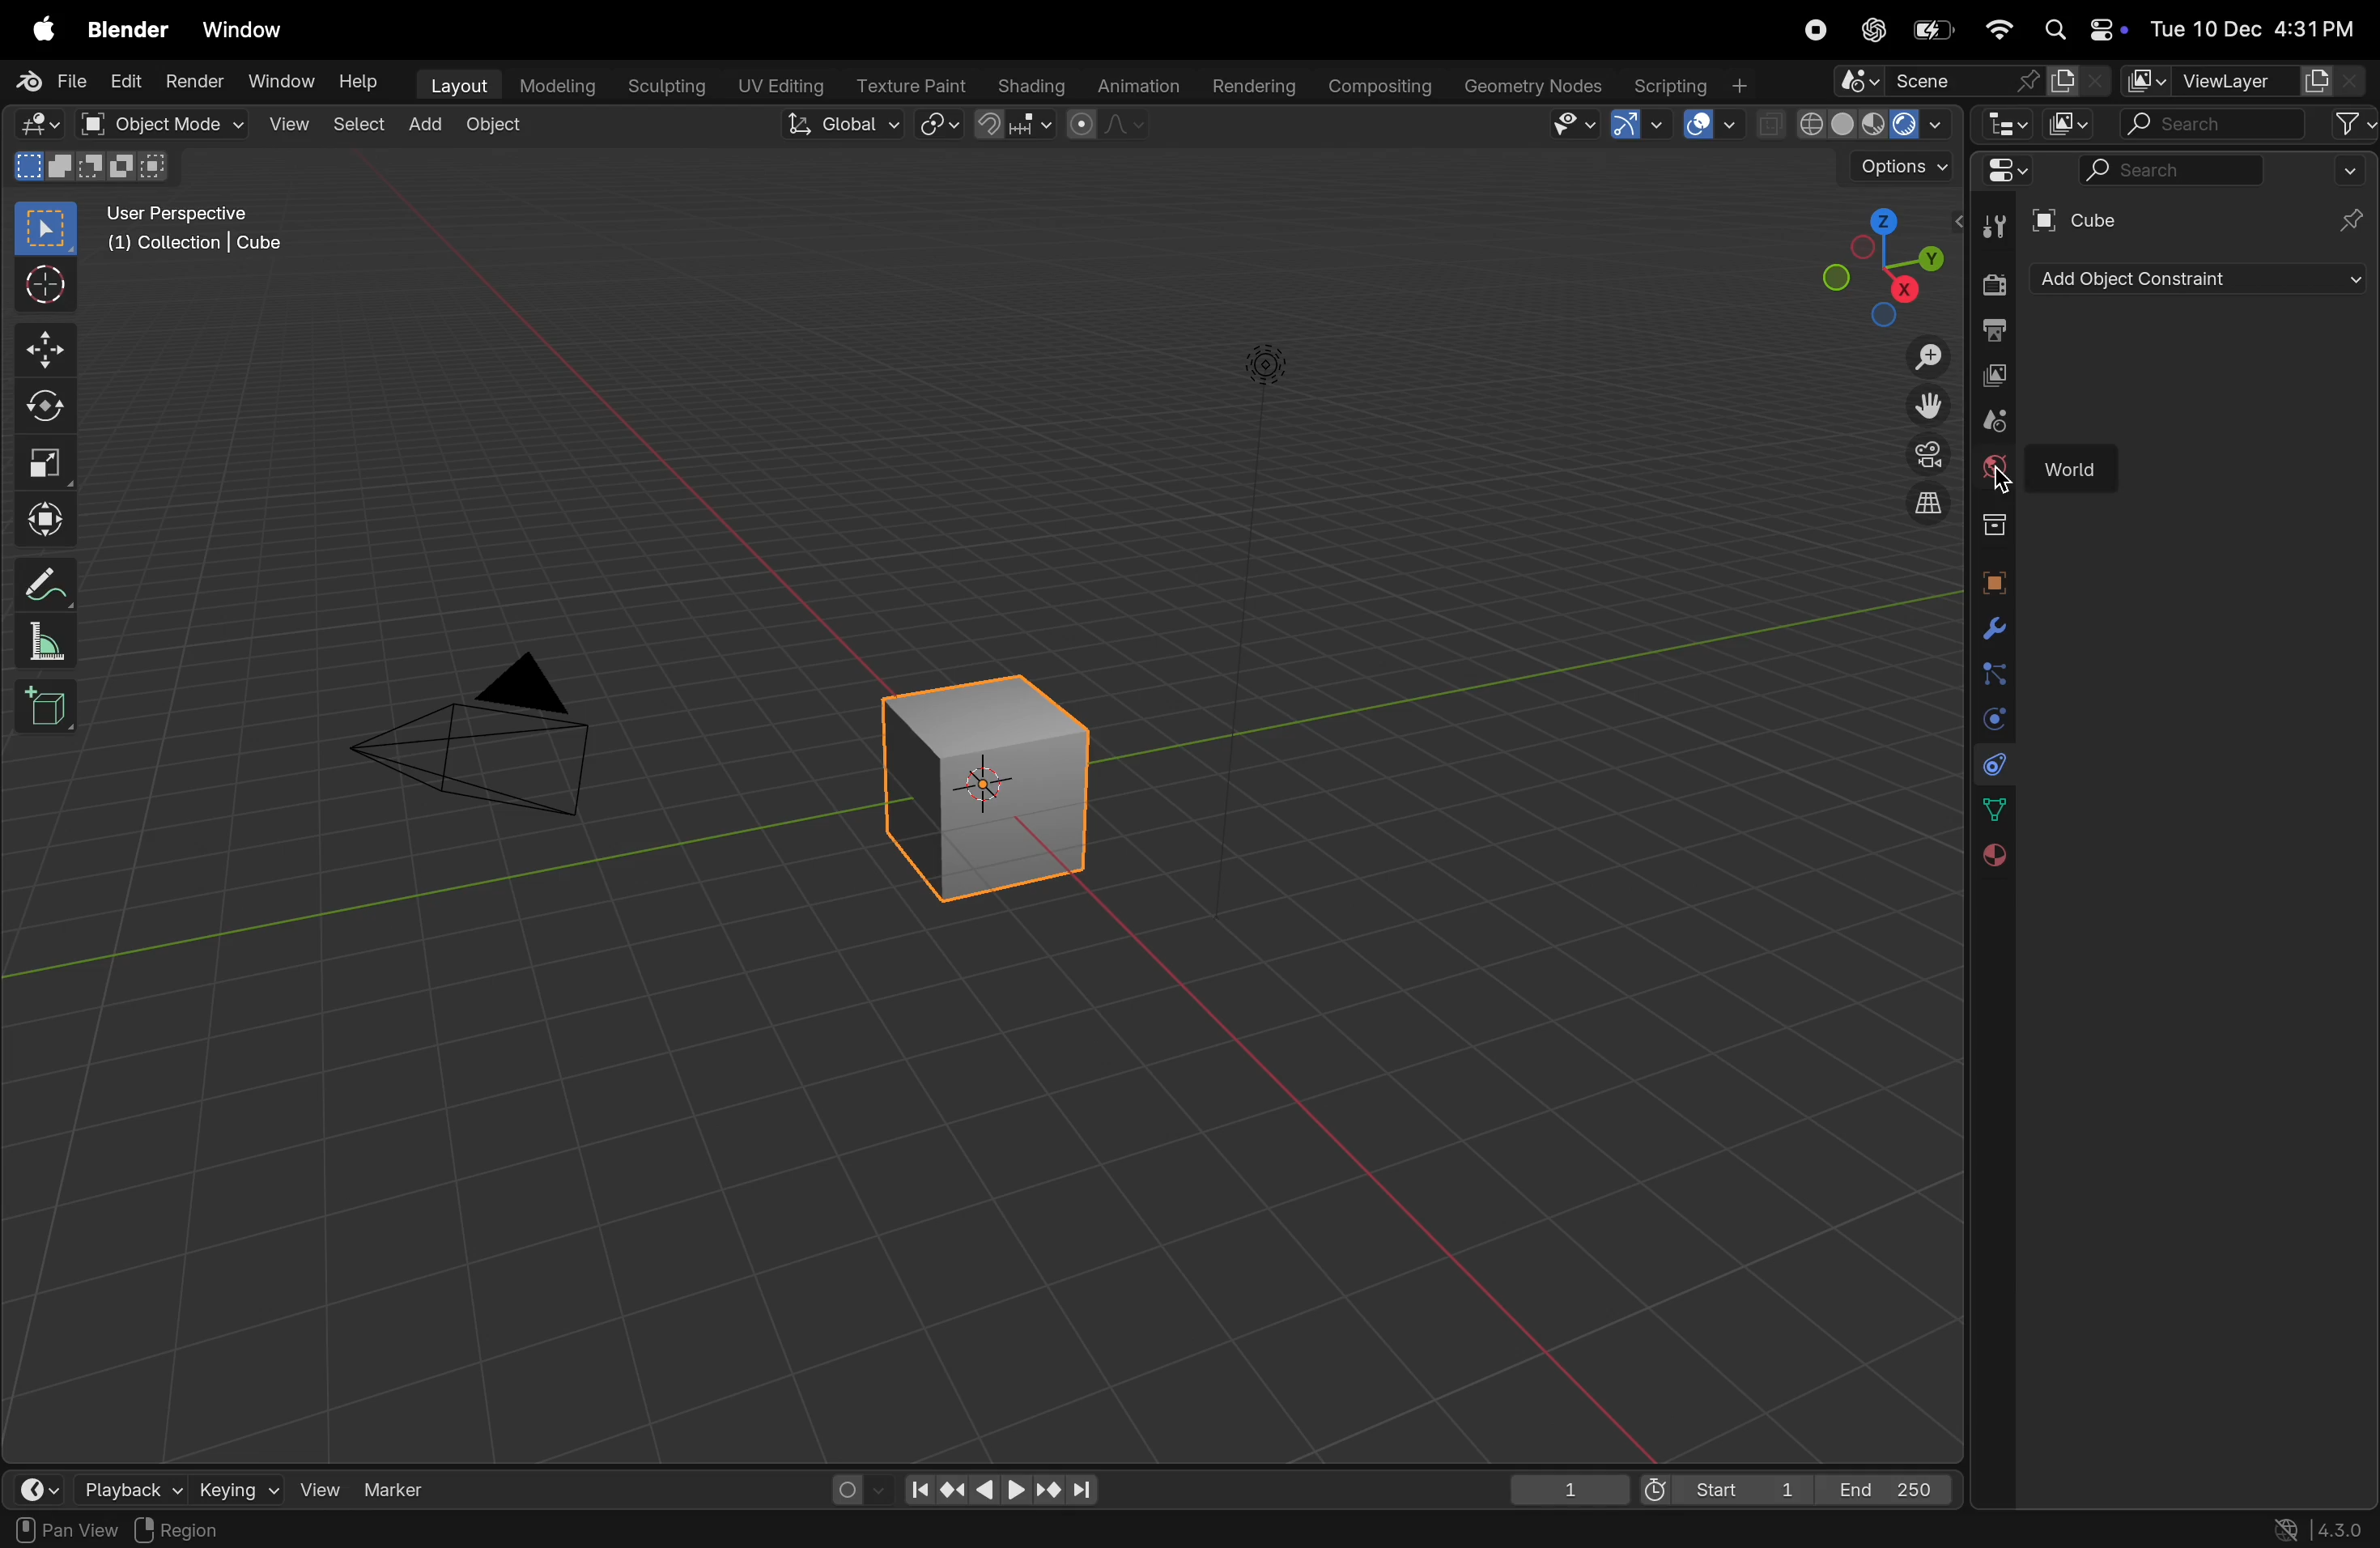 The width and height of the screenshot is (2380, 1548). What do you see at coordinates (2004, 170) in the screenshot?
I see `Editor mode` at bounding box center [2004, 170].